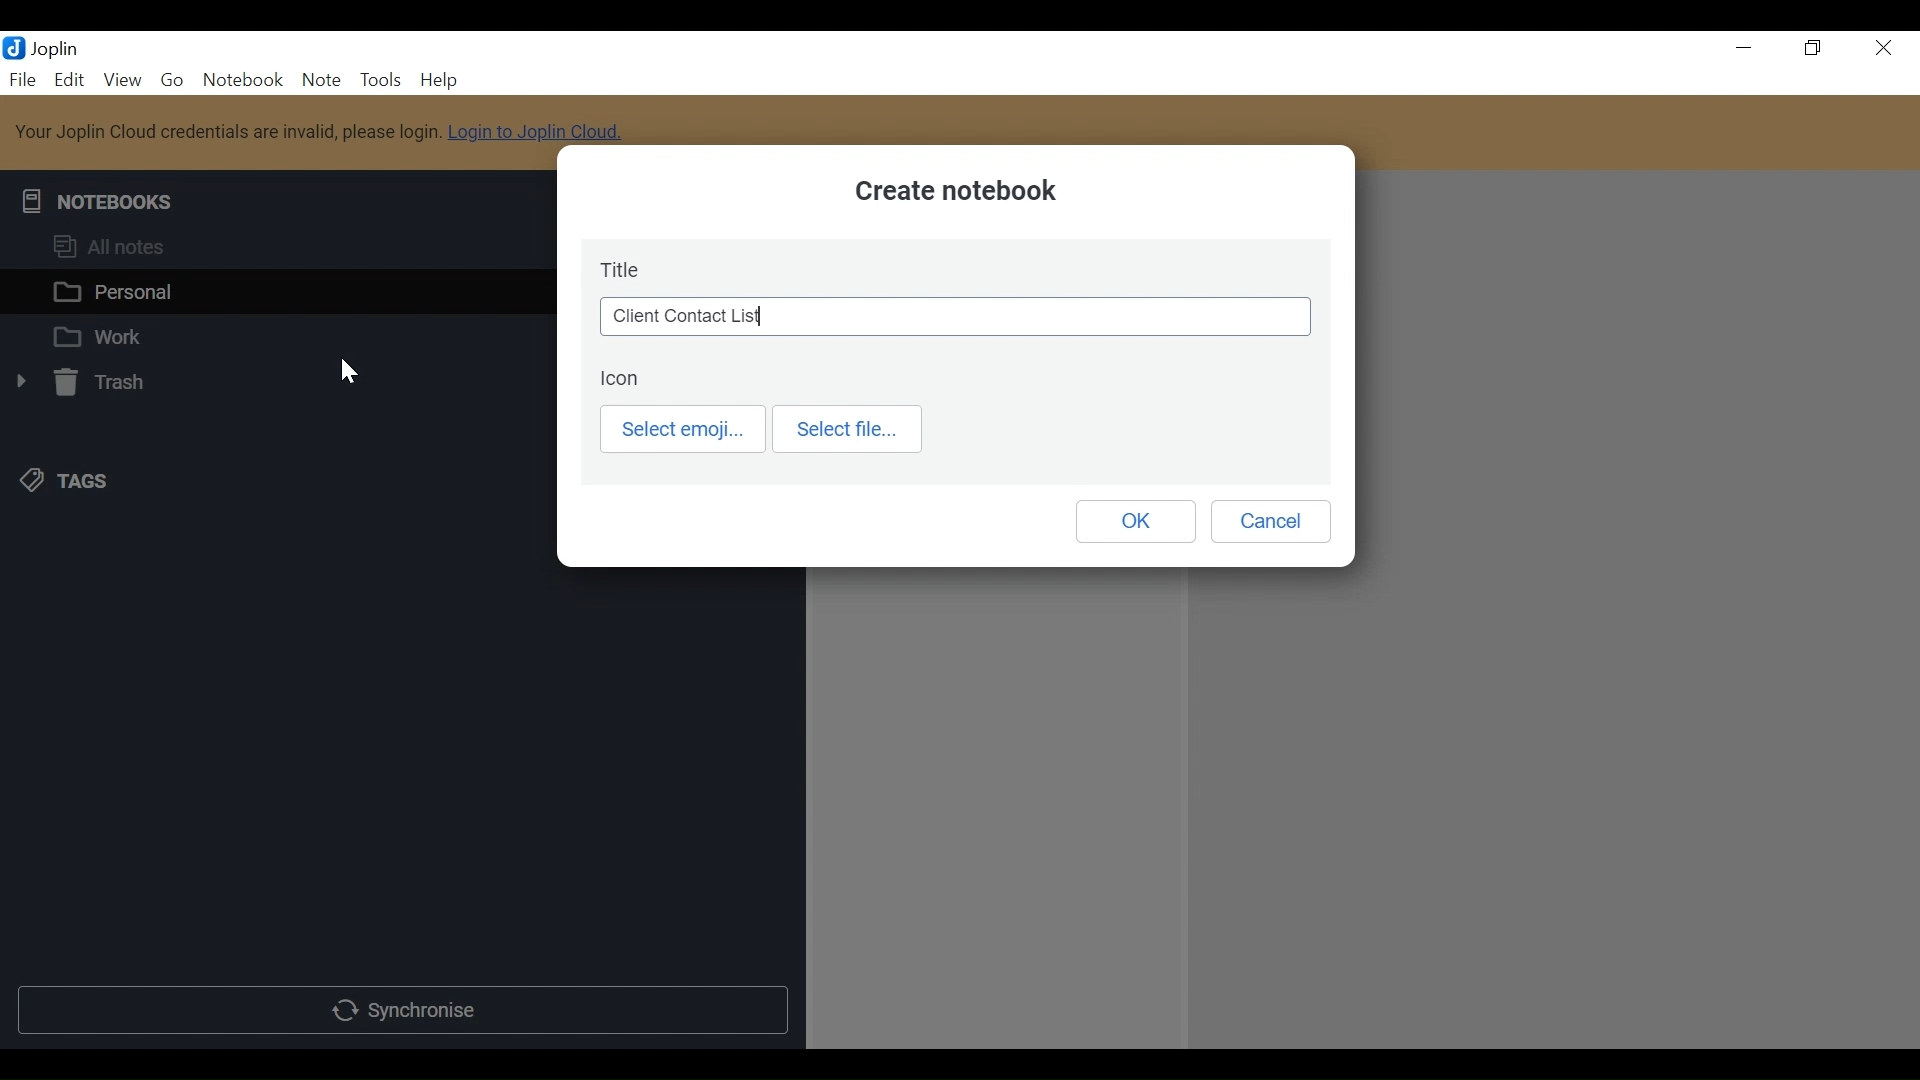 This screenshot has height=1080, width=1920. Describe the element at coordinates (686, 430) in the screenshot. I see `Select emoji` at that location.